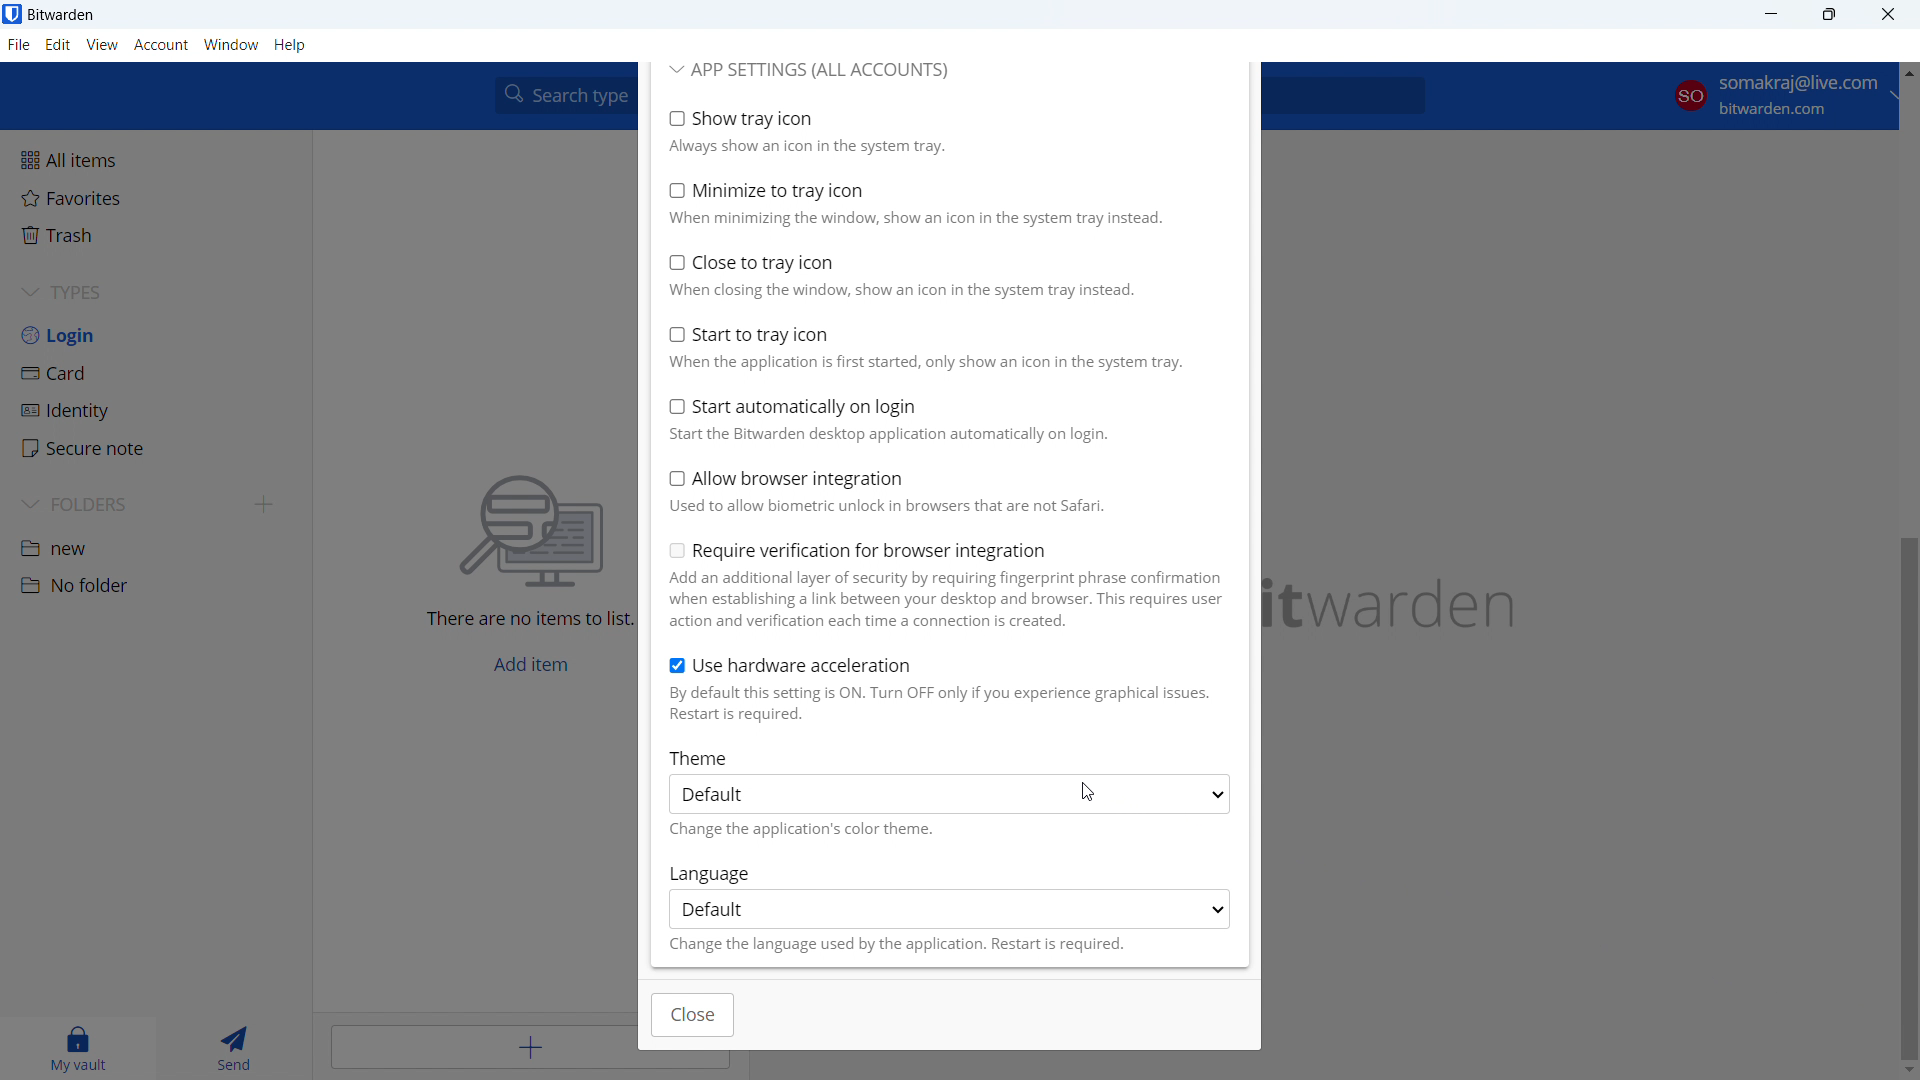 The image size is (1920, 1080). I want to click on add item, so click(531, 665).